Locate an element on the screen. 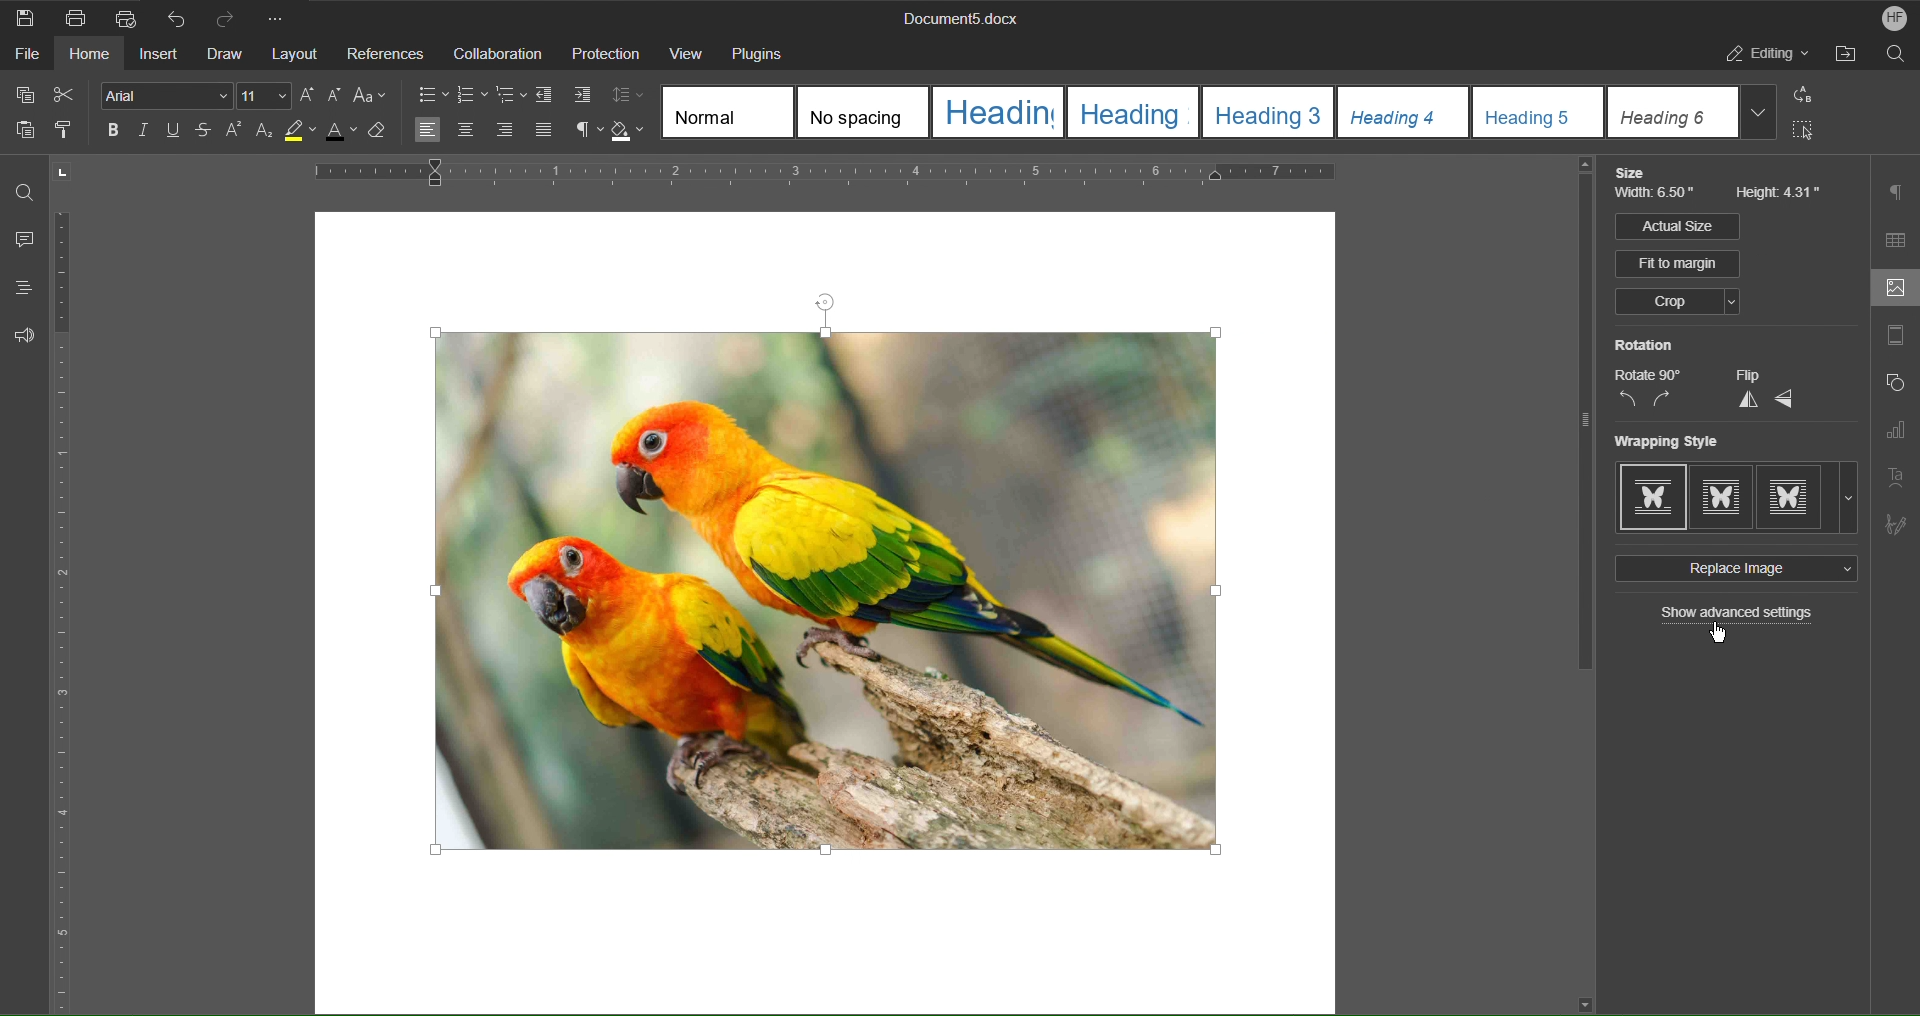 The width and height of the screenshot is (1920, 1016). Replace is located at coordinates (1809, 96).